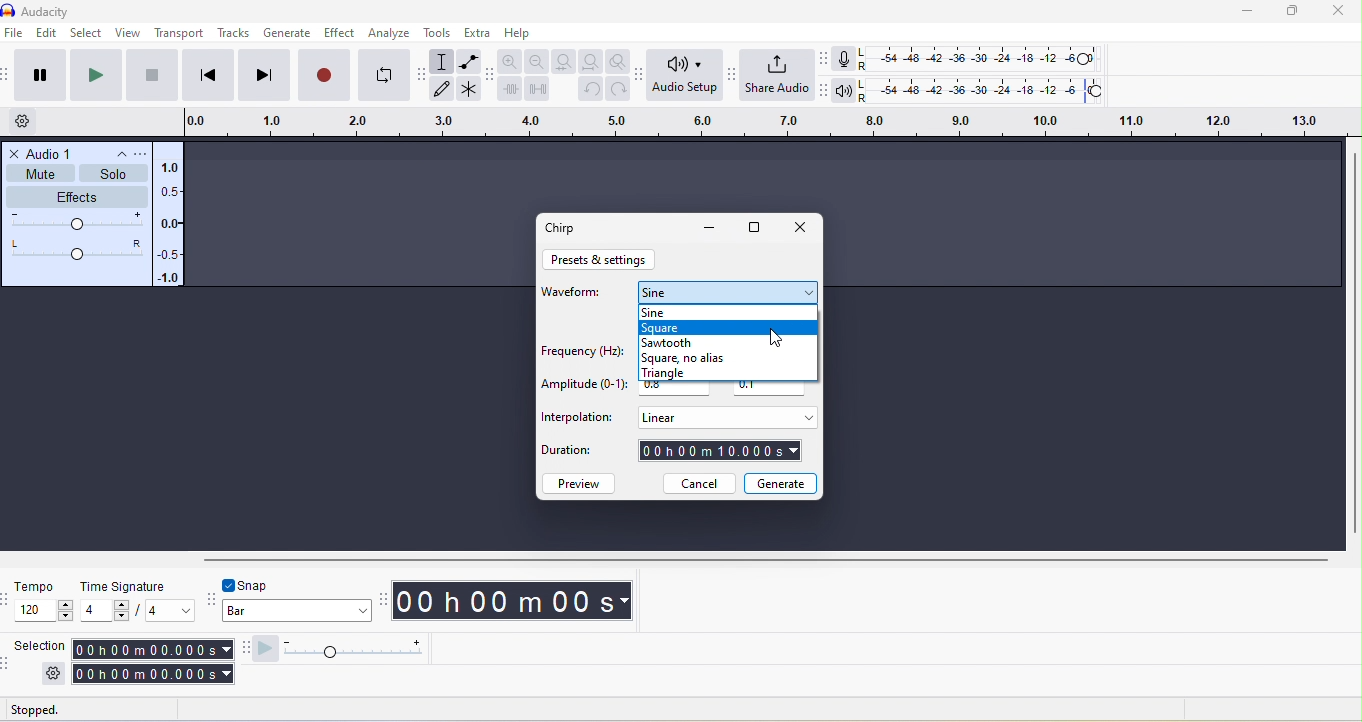 This screenshot has width=1362, height=722. What do you see at coordinates (384, 598) in the screenshot?
I see `audacity time toolbar` at bounding box center [384, 598].